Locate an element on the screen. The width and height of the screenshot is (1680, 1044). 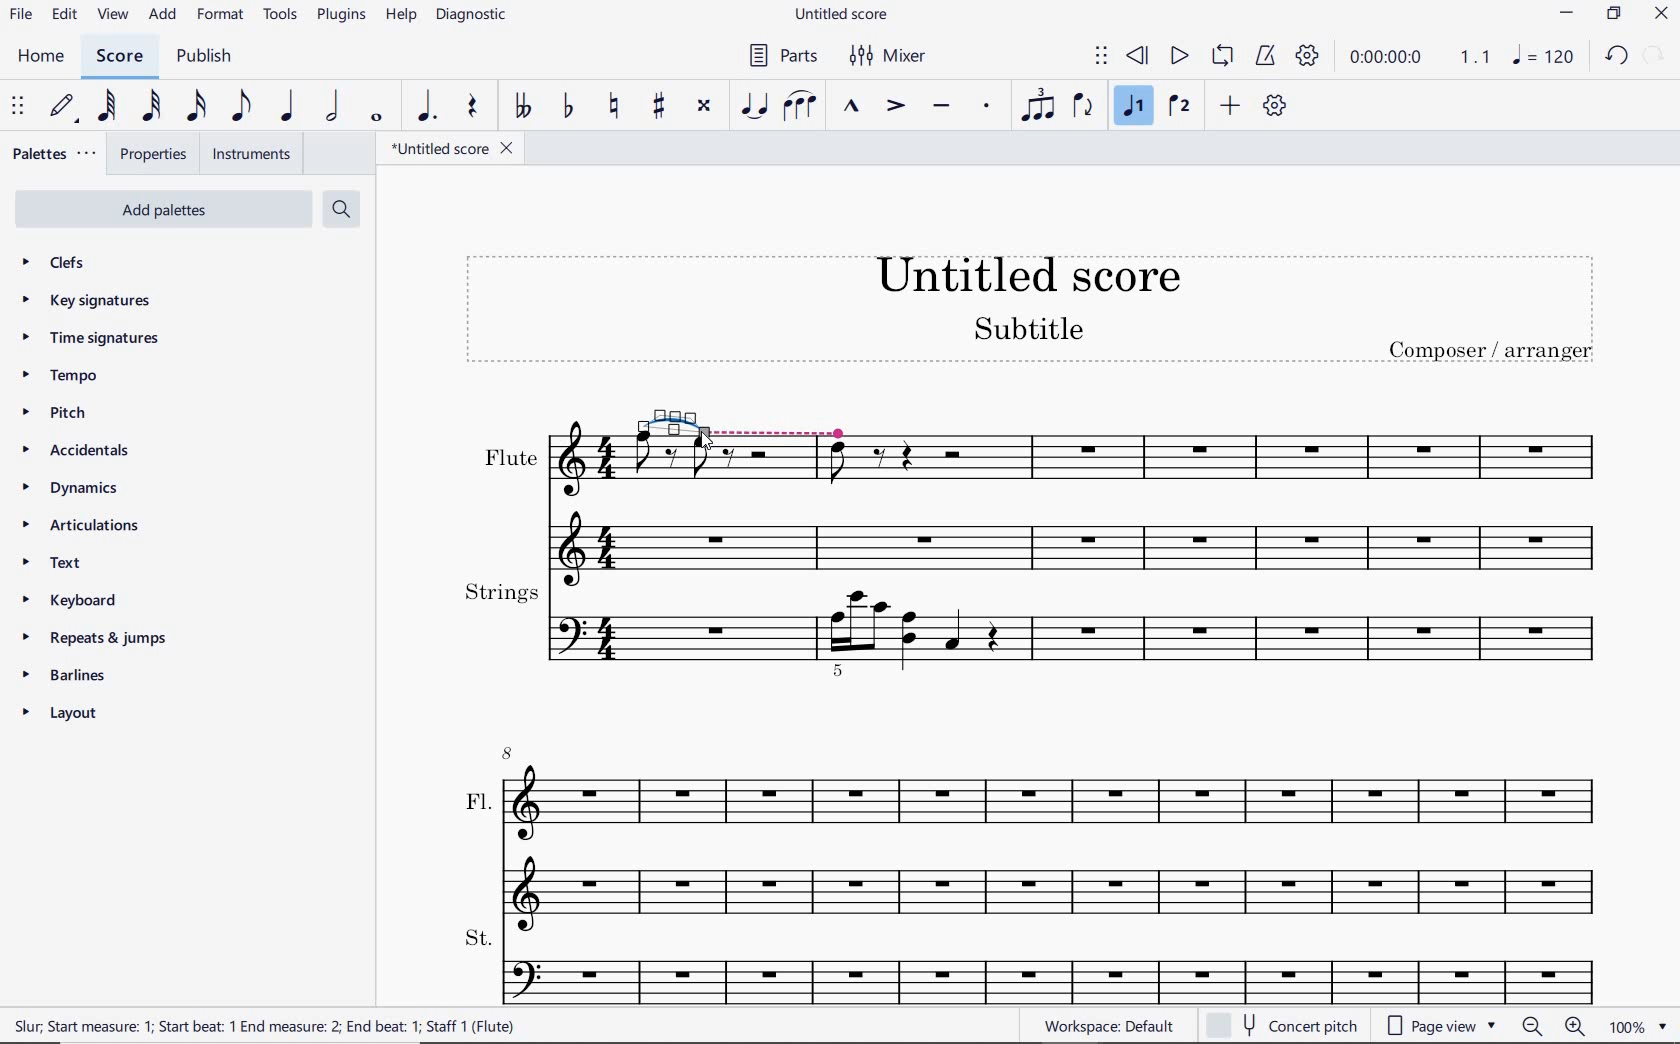
SCORE is located at coordinates (127, 55).